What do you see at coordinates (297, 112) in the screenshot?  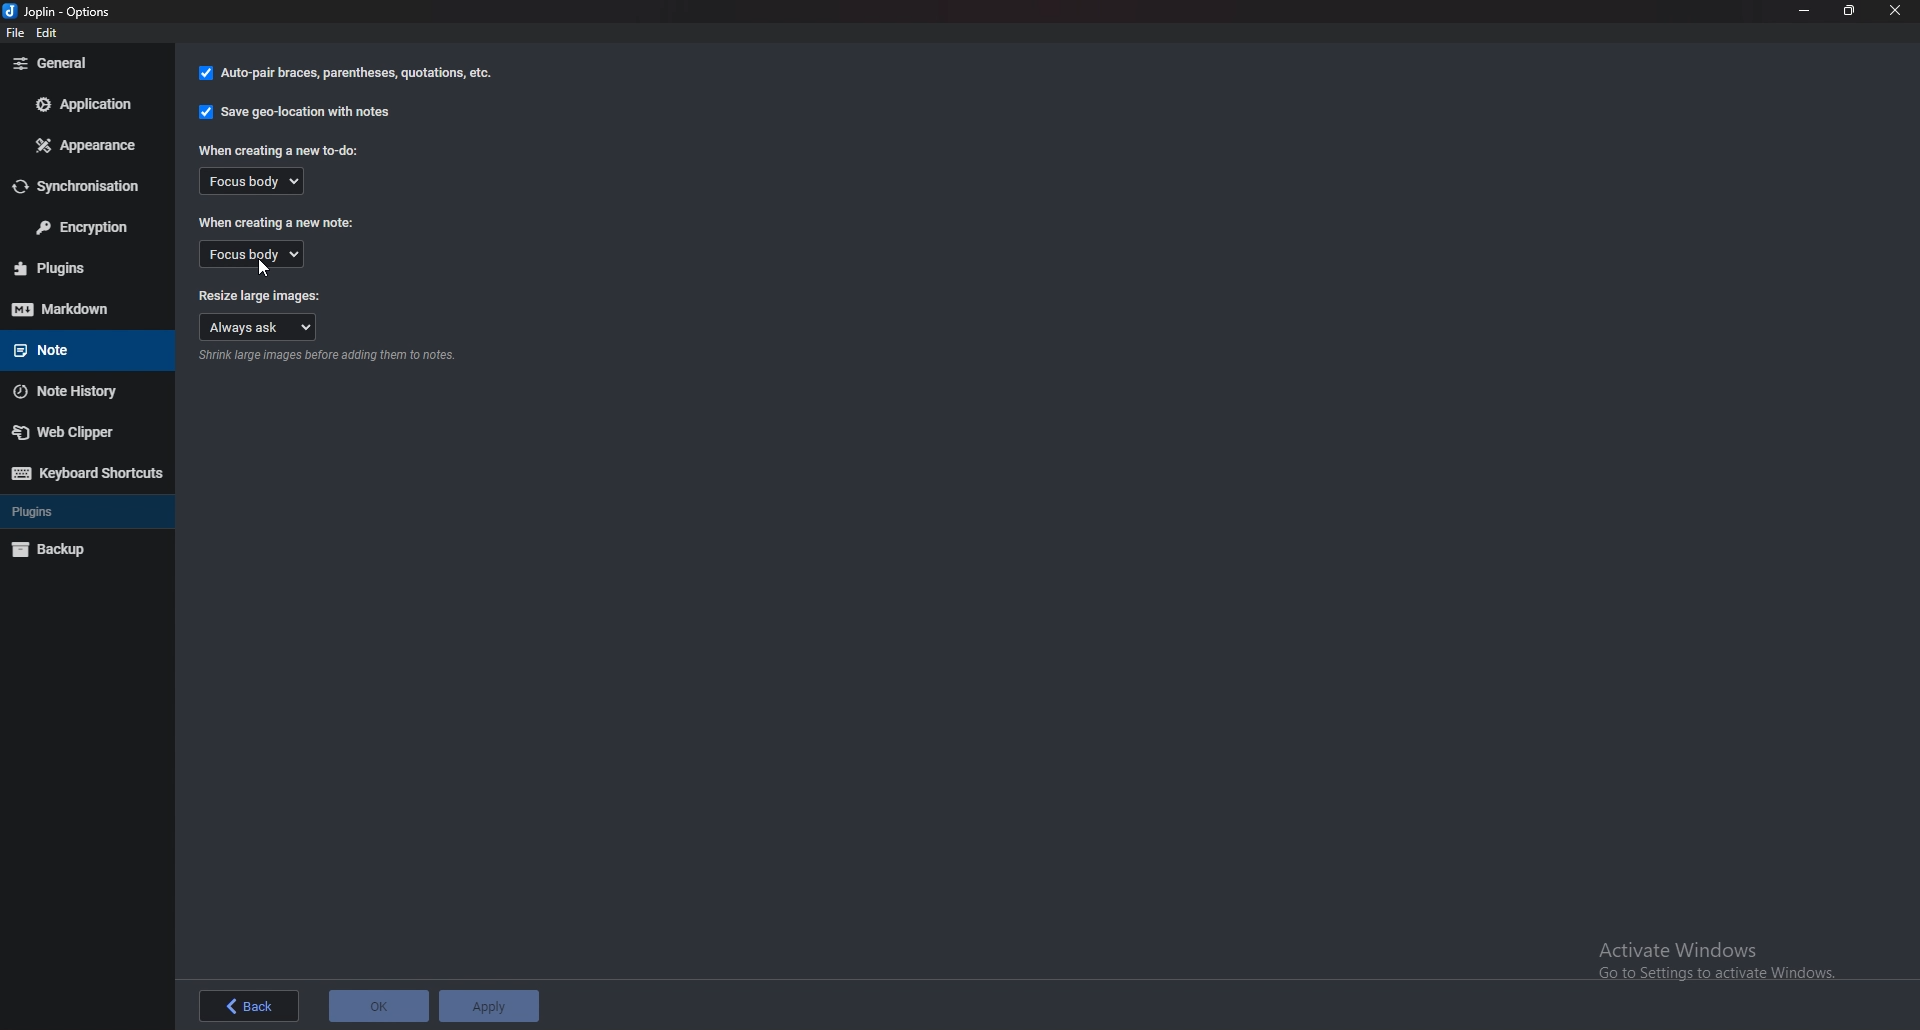 I see `save geo location with notes` at bounding box center [297, 112].